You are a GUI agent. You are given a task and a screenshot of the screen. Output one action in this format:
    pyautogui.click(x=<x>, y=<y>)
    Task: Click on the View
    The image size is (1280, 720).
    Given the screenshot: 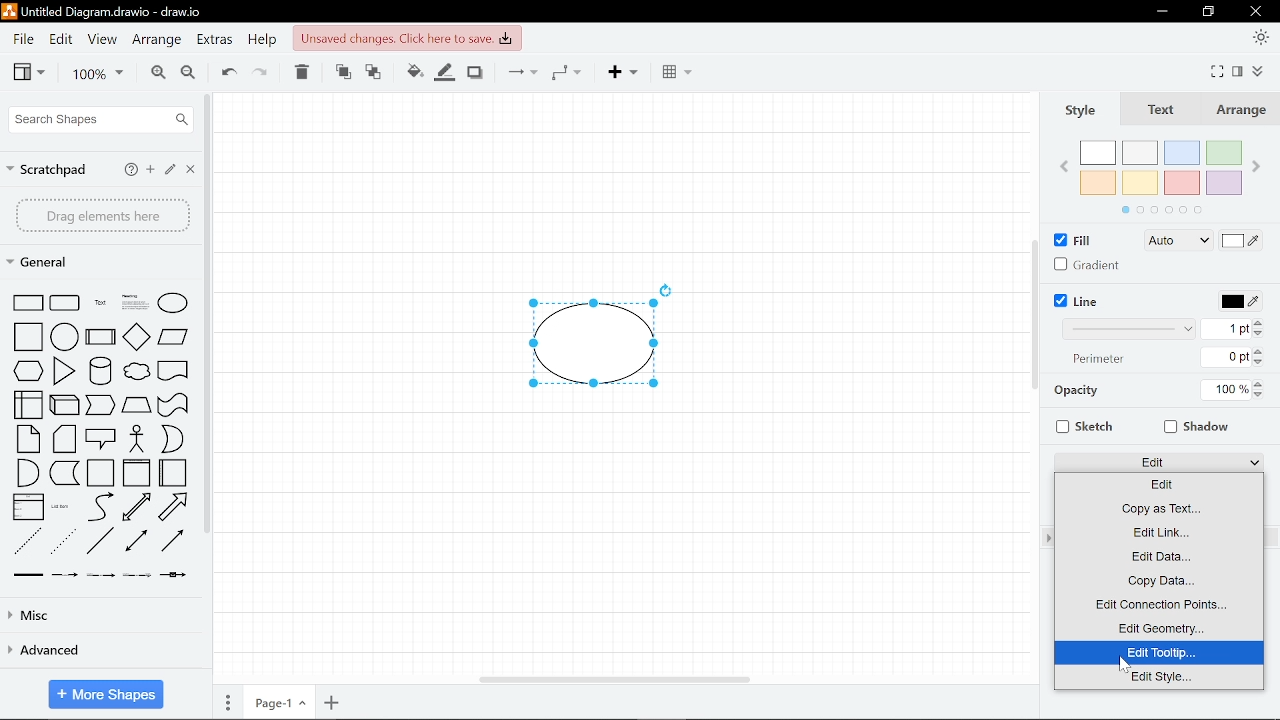 What is the action you would take?
    pyautogui.click(x=29, y=73)
    